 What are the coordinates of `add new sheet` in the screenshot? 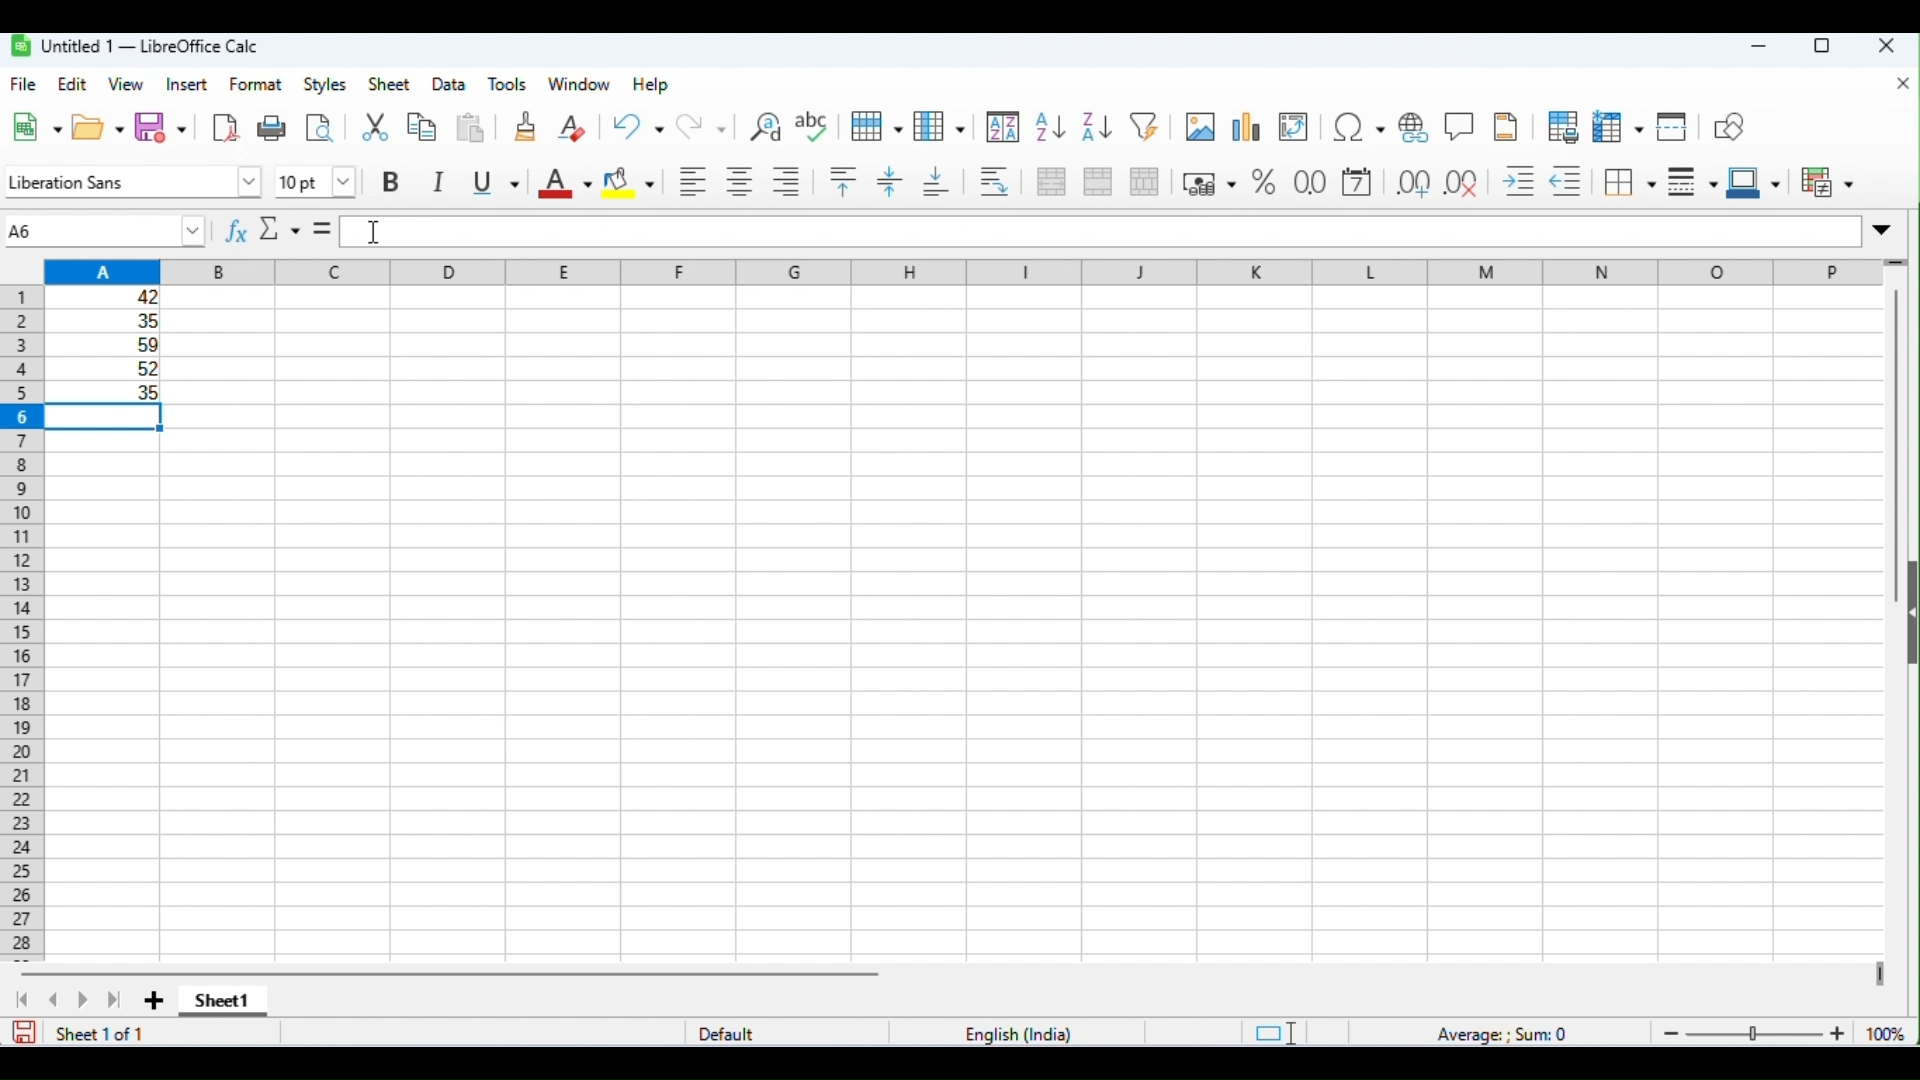 It's located at (152, 1002).